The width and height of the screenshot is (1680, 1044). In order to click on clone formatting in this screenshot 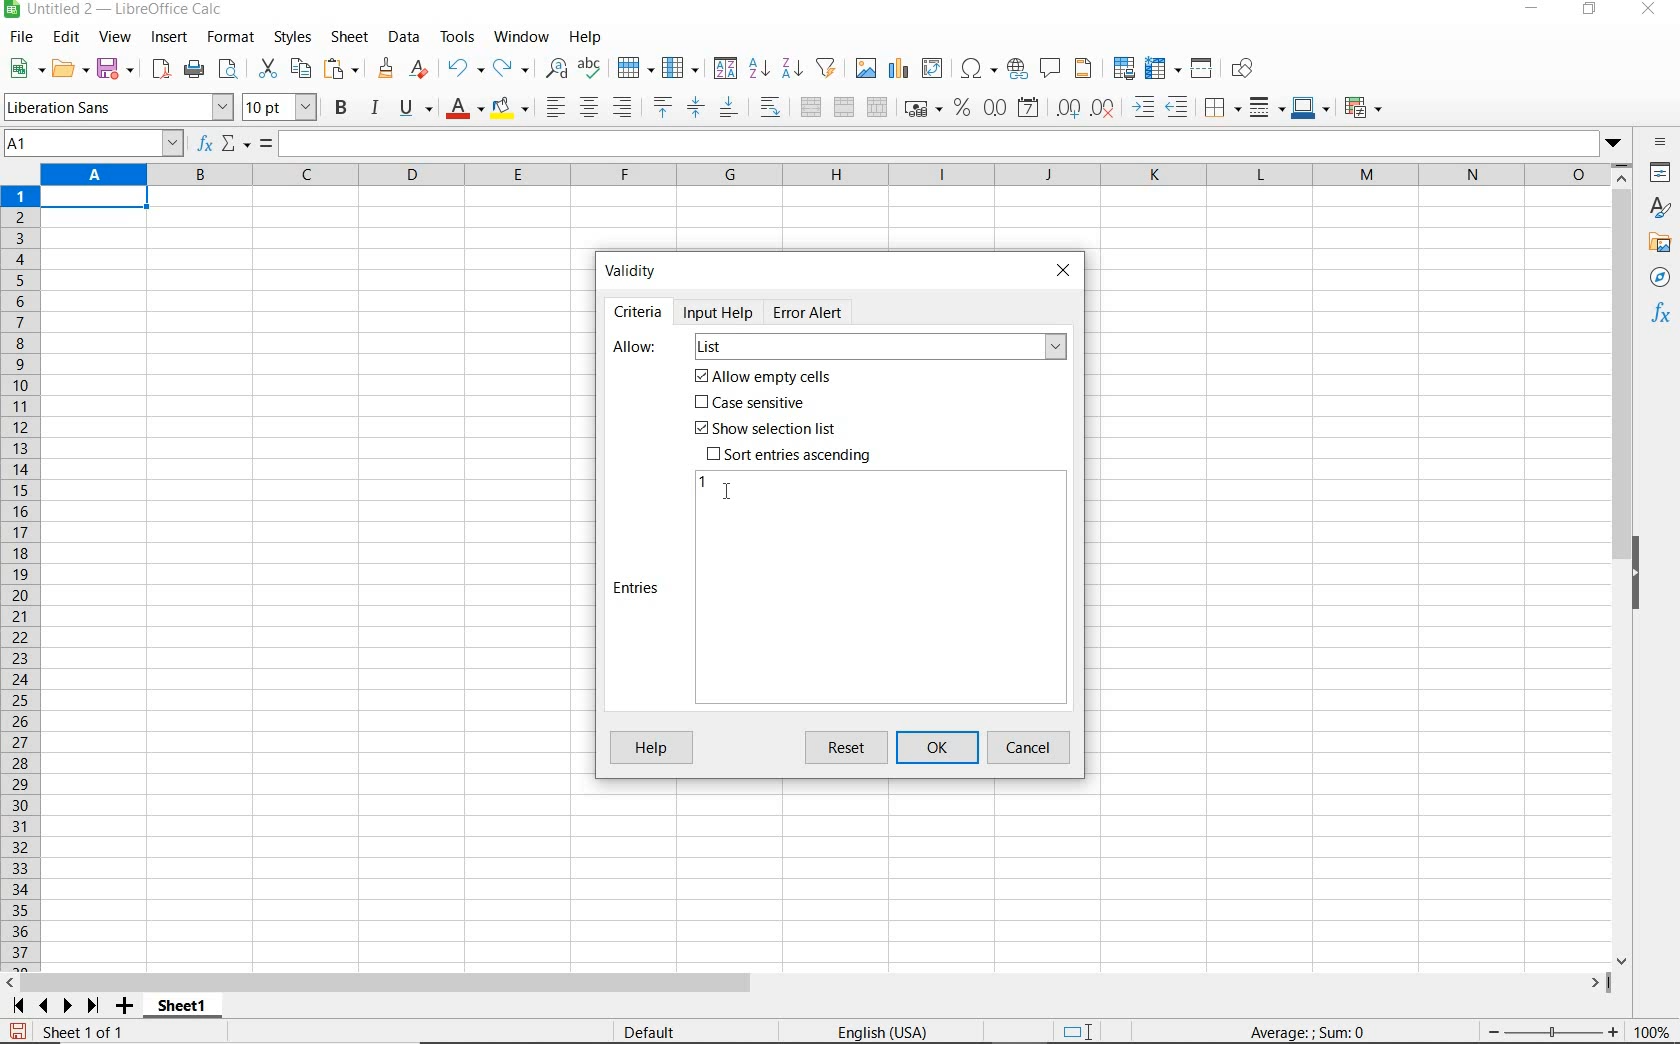, I will do `click(387, 69)`.